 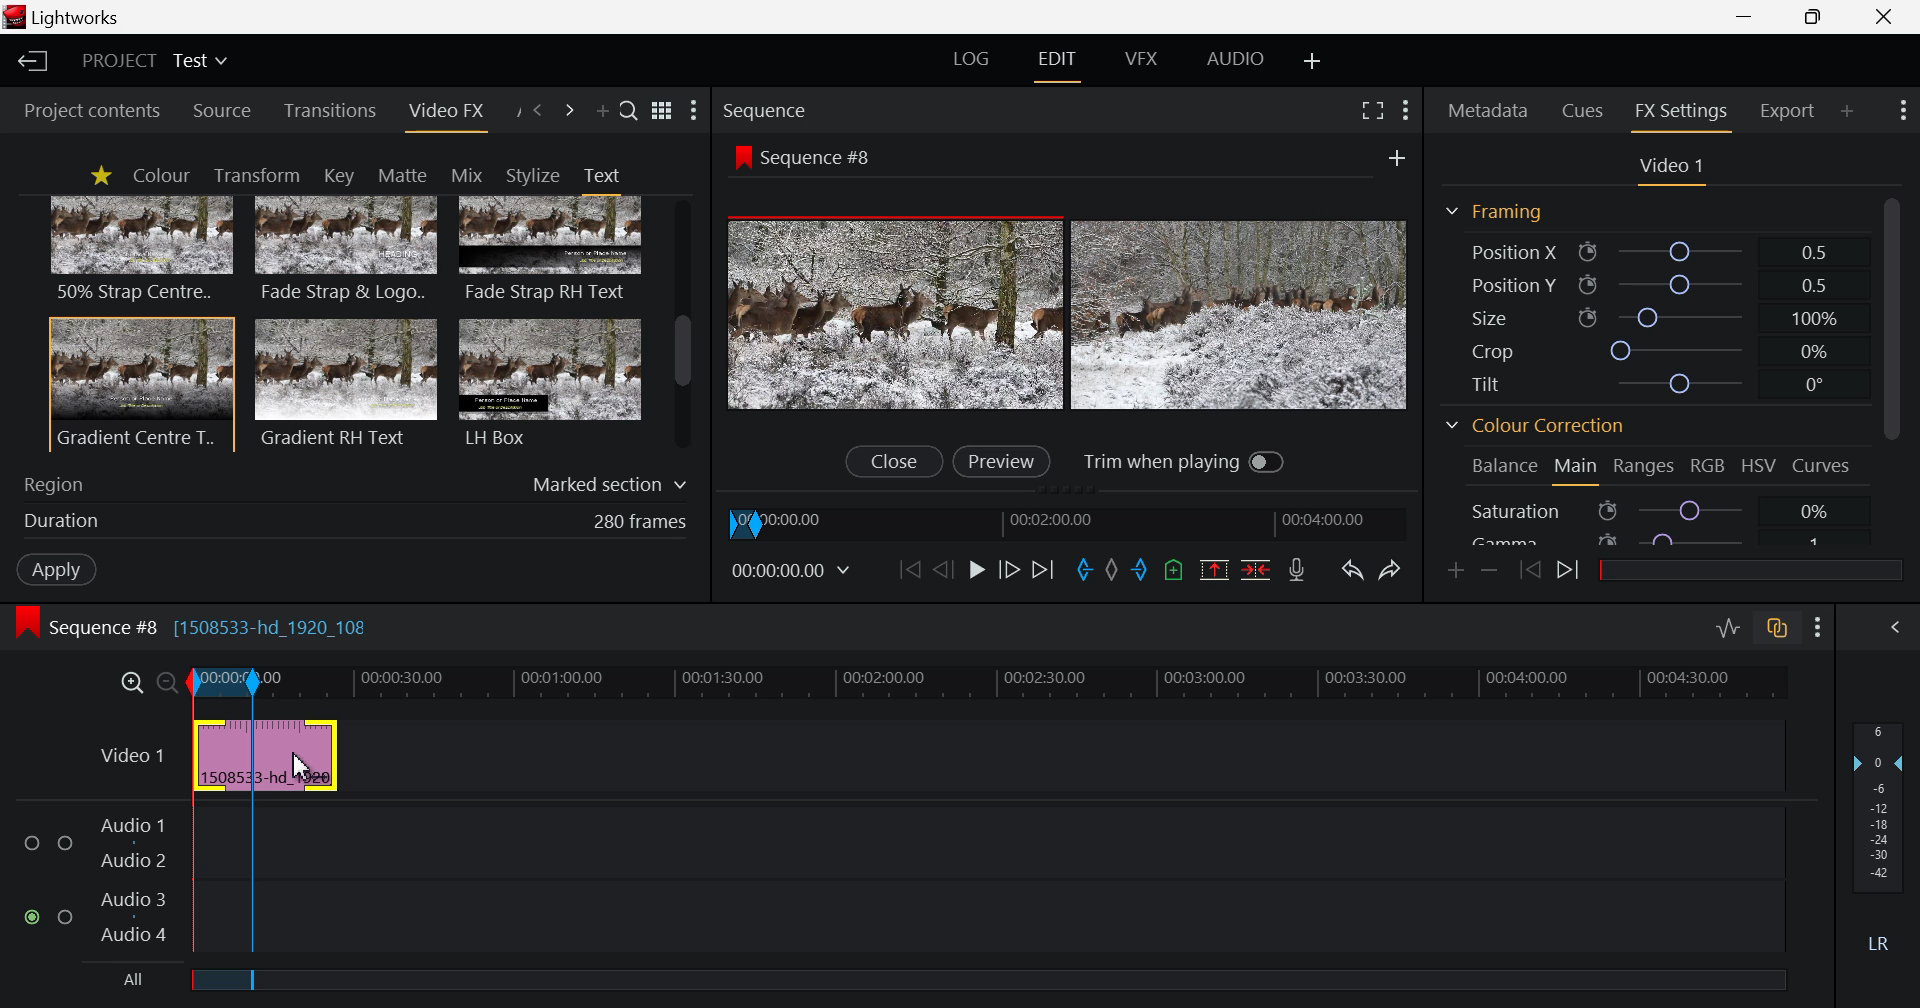 What do you see at coordinates (160, 176) in the screenshot?
I see `Colour` at bounding box center [160, 176].